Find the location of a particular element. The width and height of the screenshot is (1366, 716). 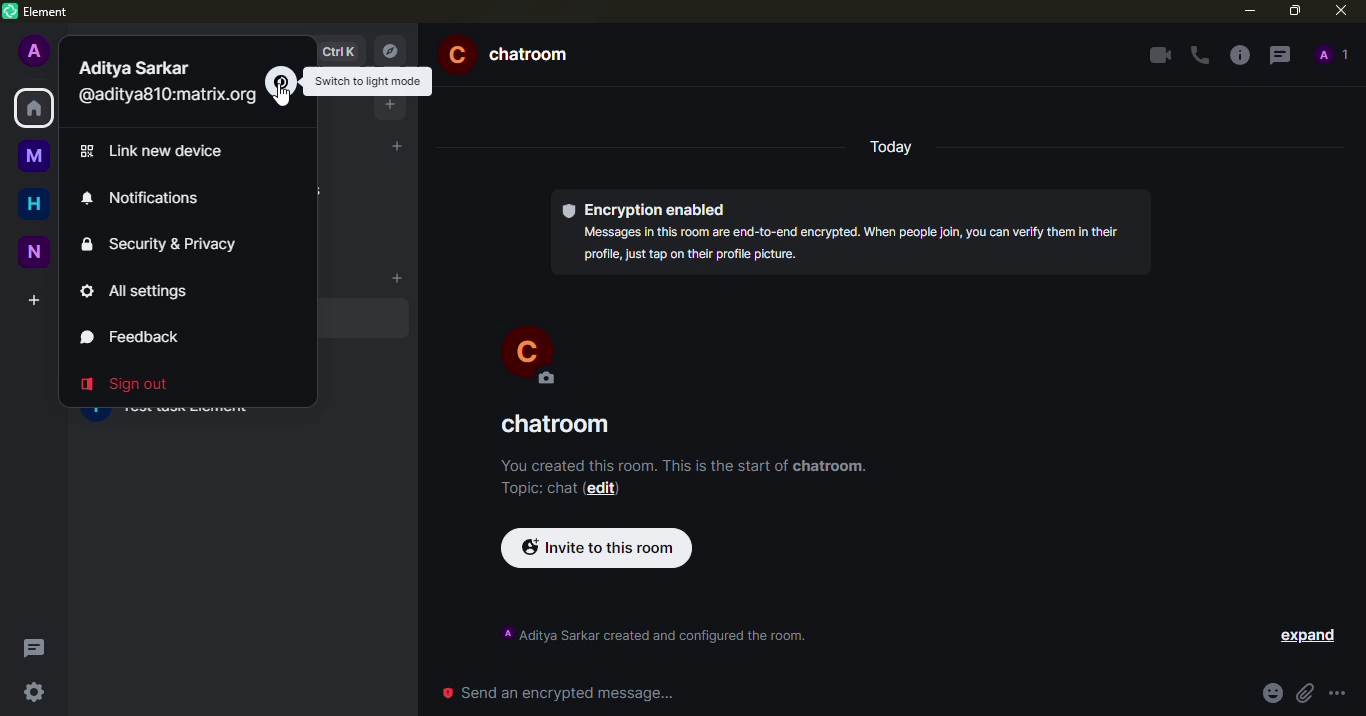

profile is located at coordinates (36, 49).